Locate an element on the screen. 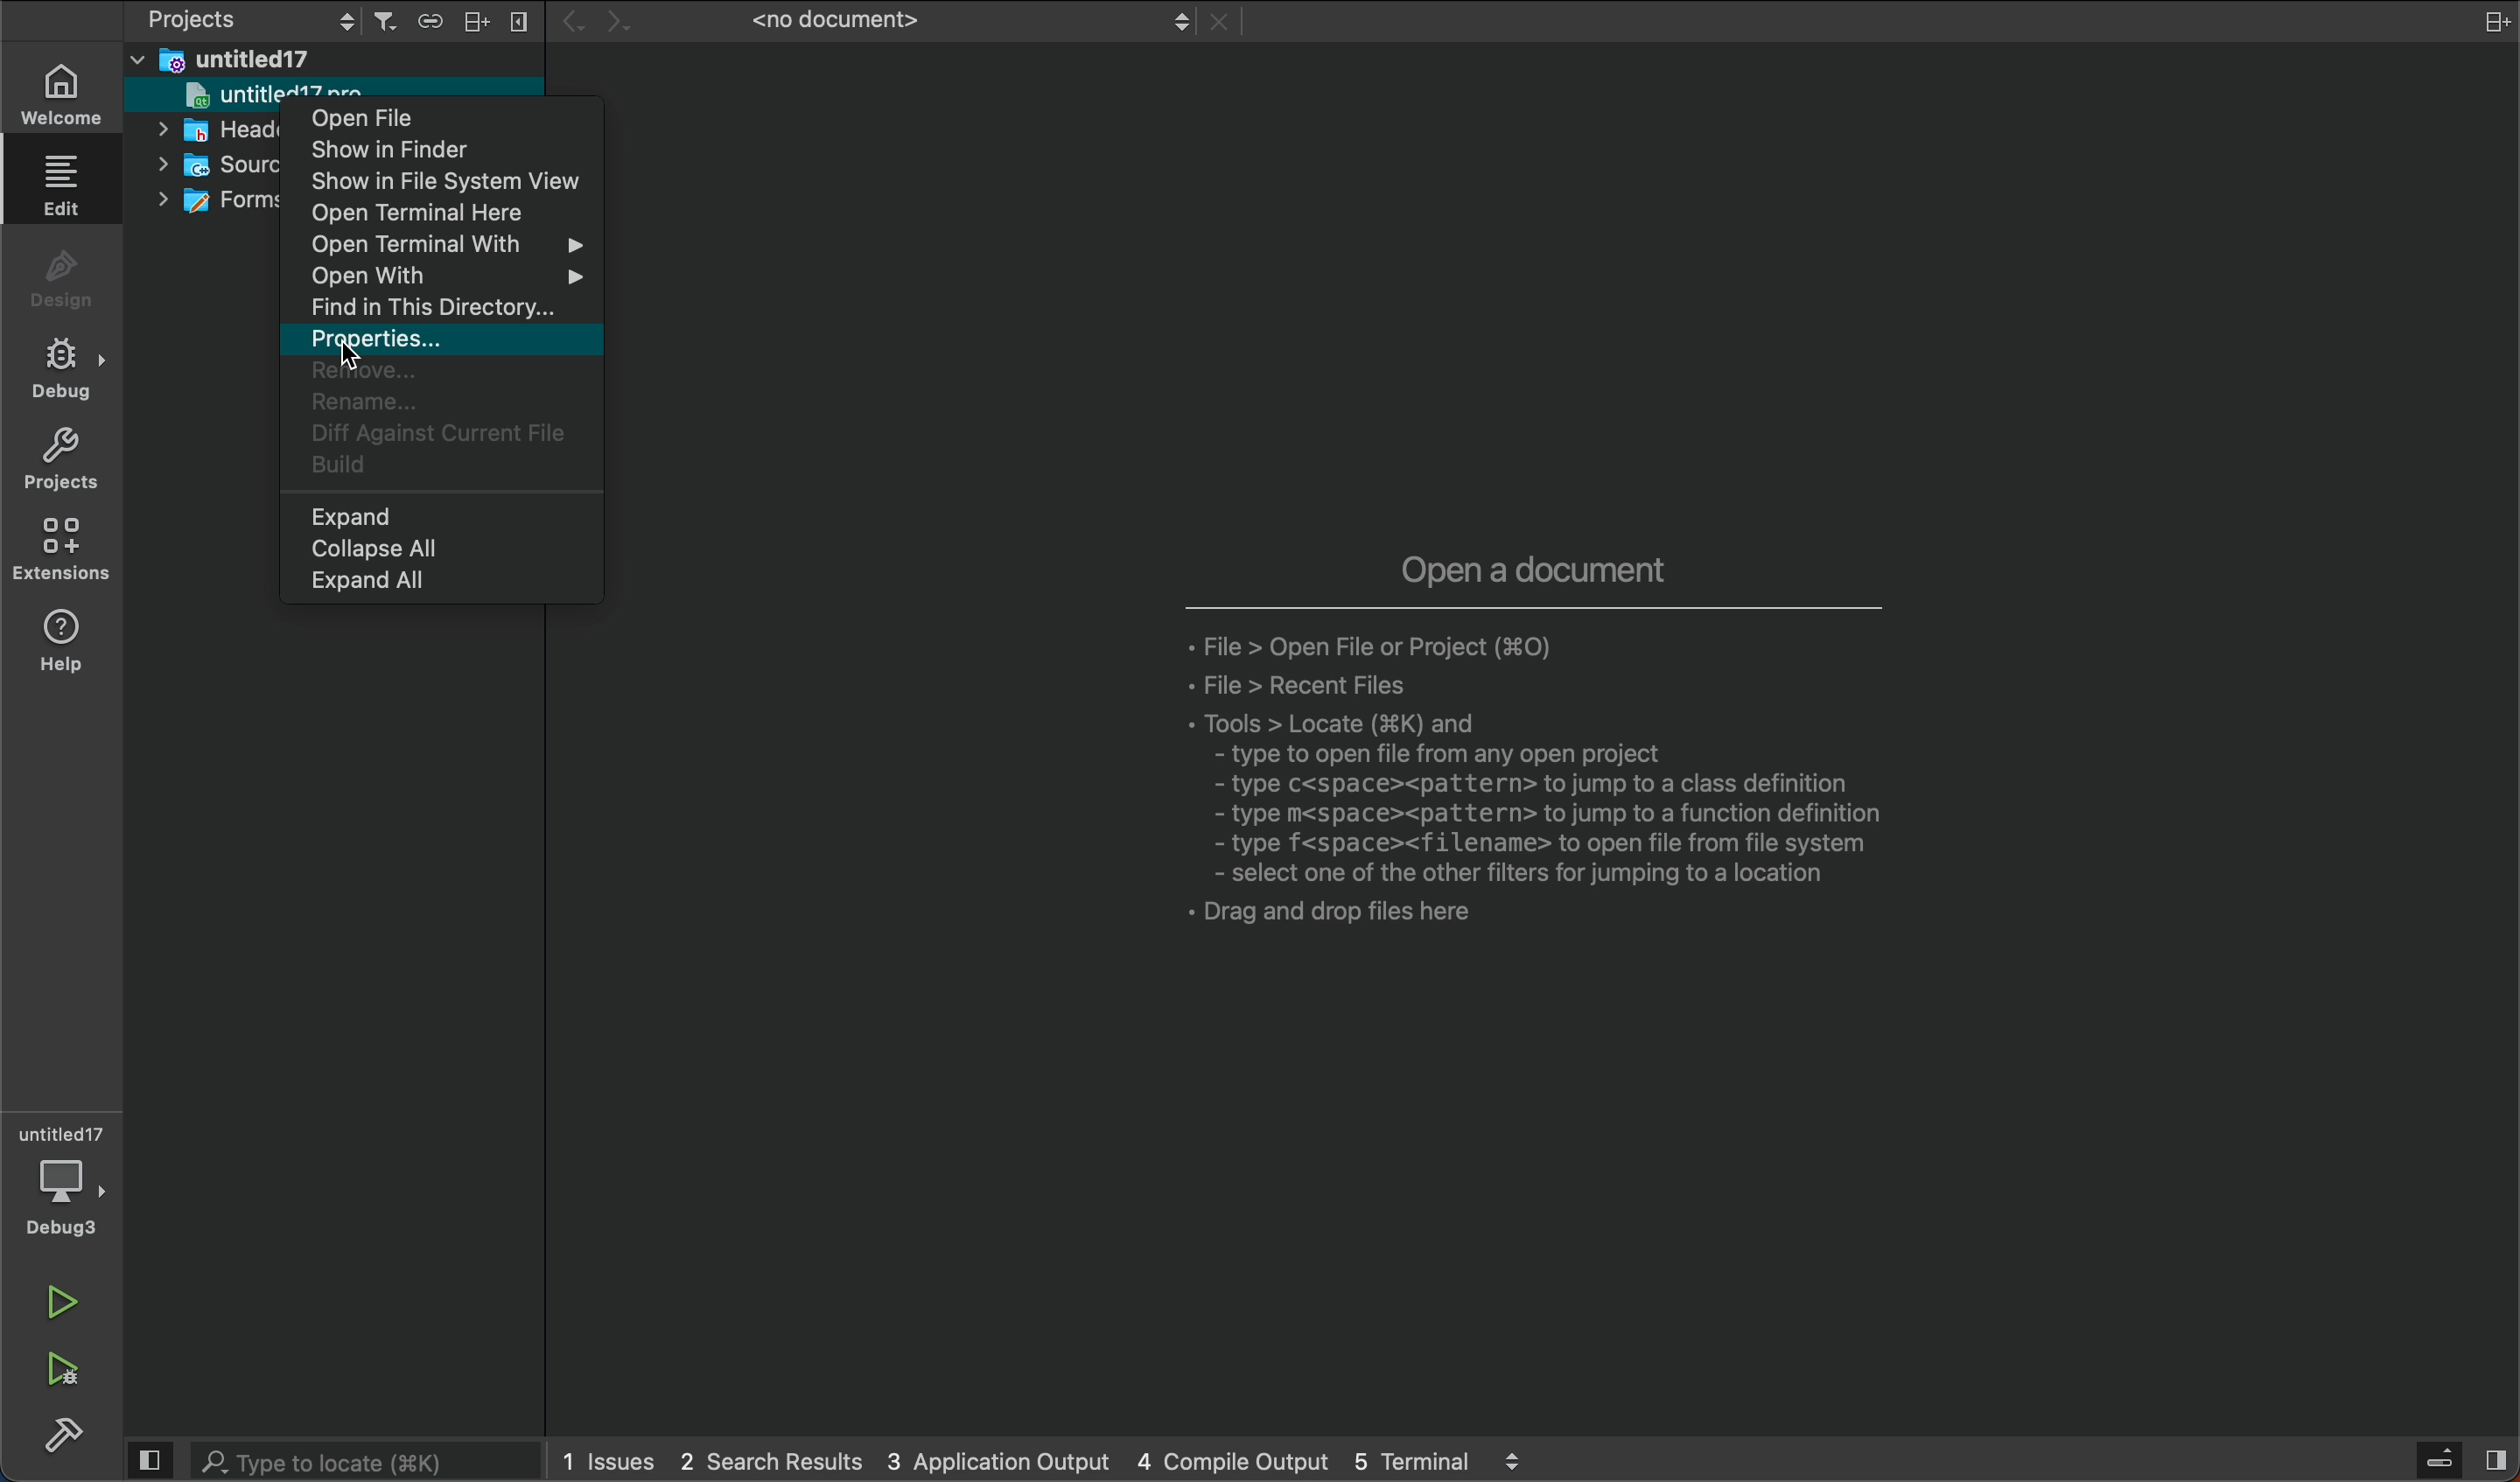 The image size is (2520, 1482). sidebar toggle is located at coordinates (2460, 1463).